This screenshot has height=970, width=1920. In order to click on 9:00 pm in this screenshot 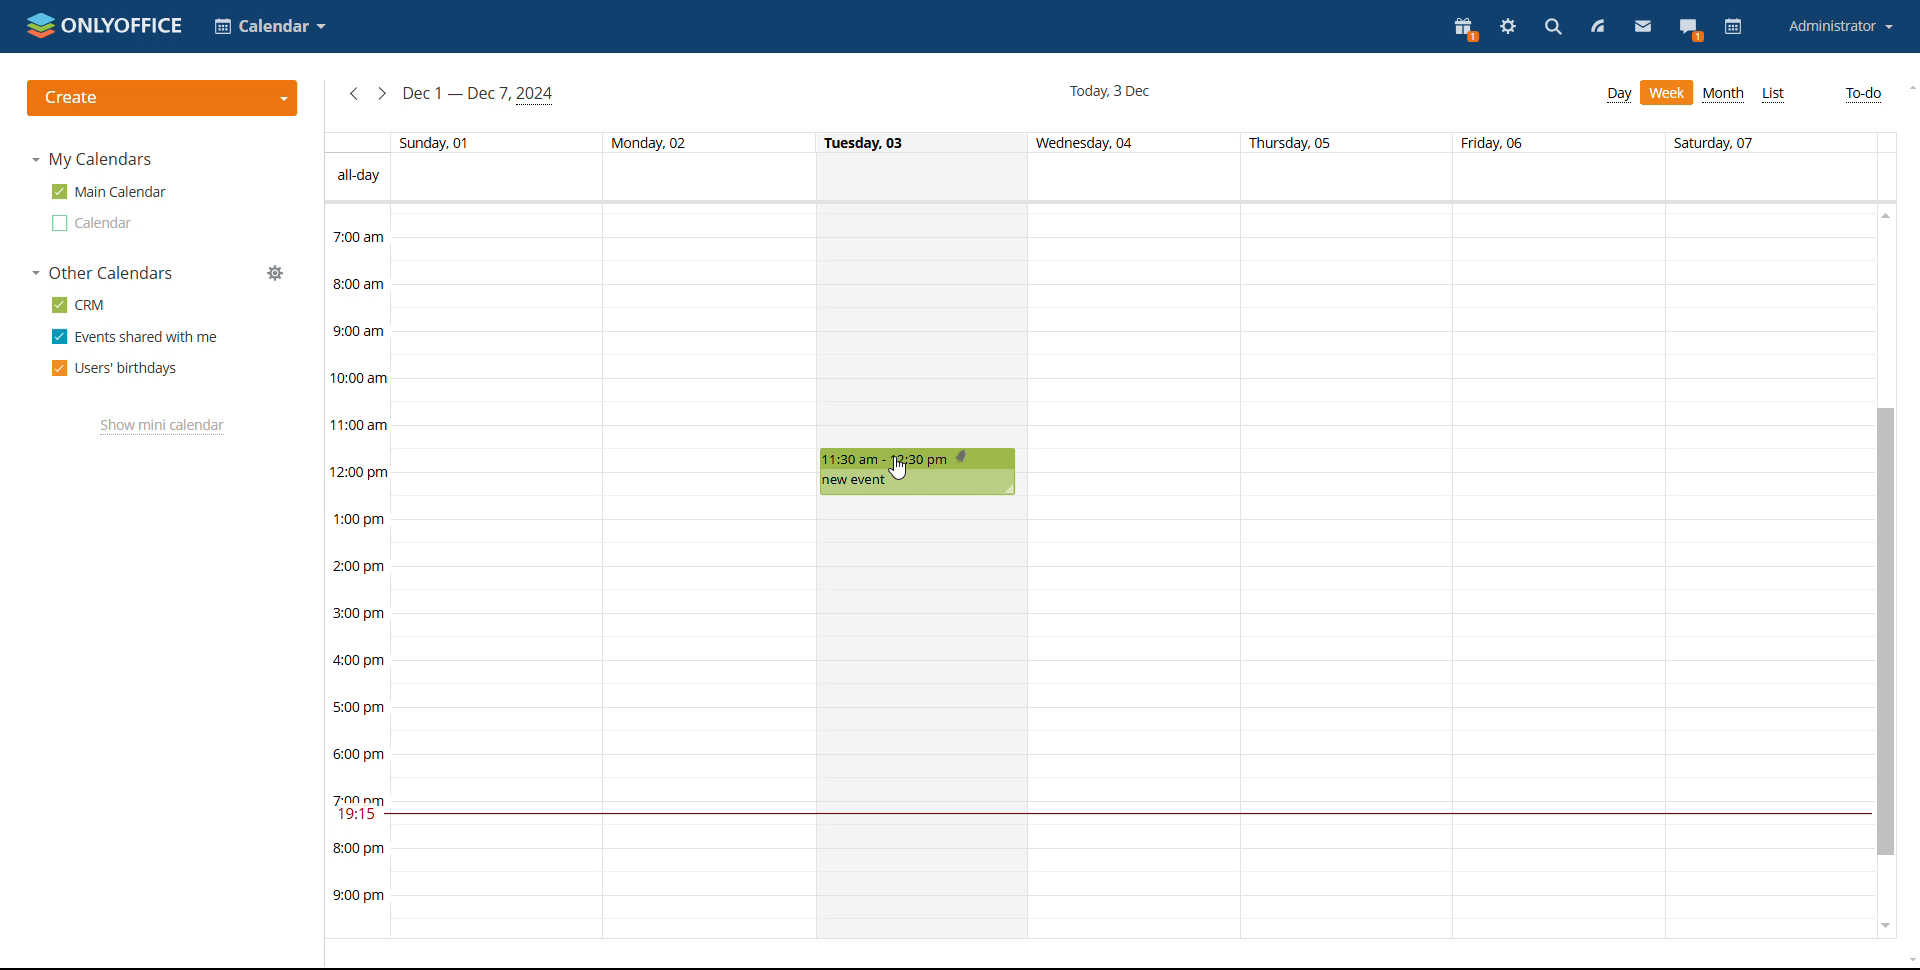, I will do `click(359, 897)`.